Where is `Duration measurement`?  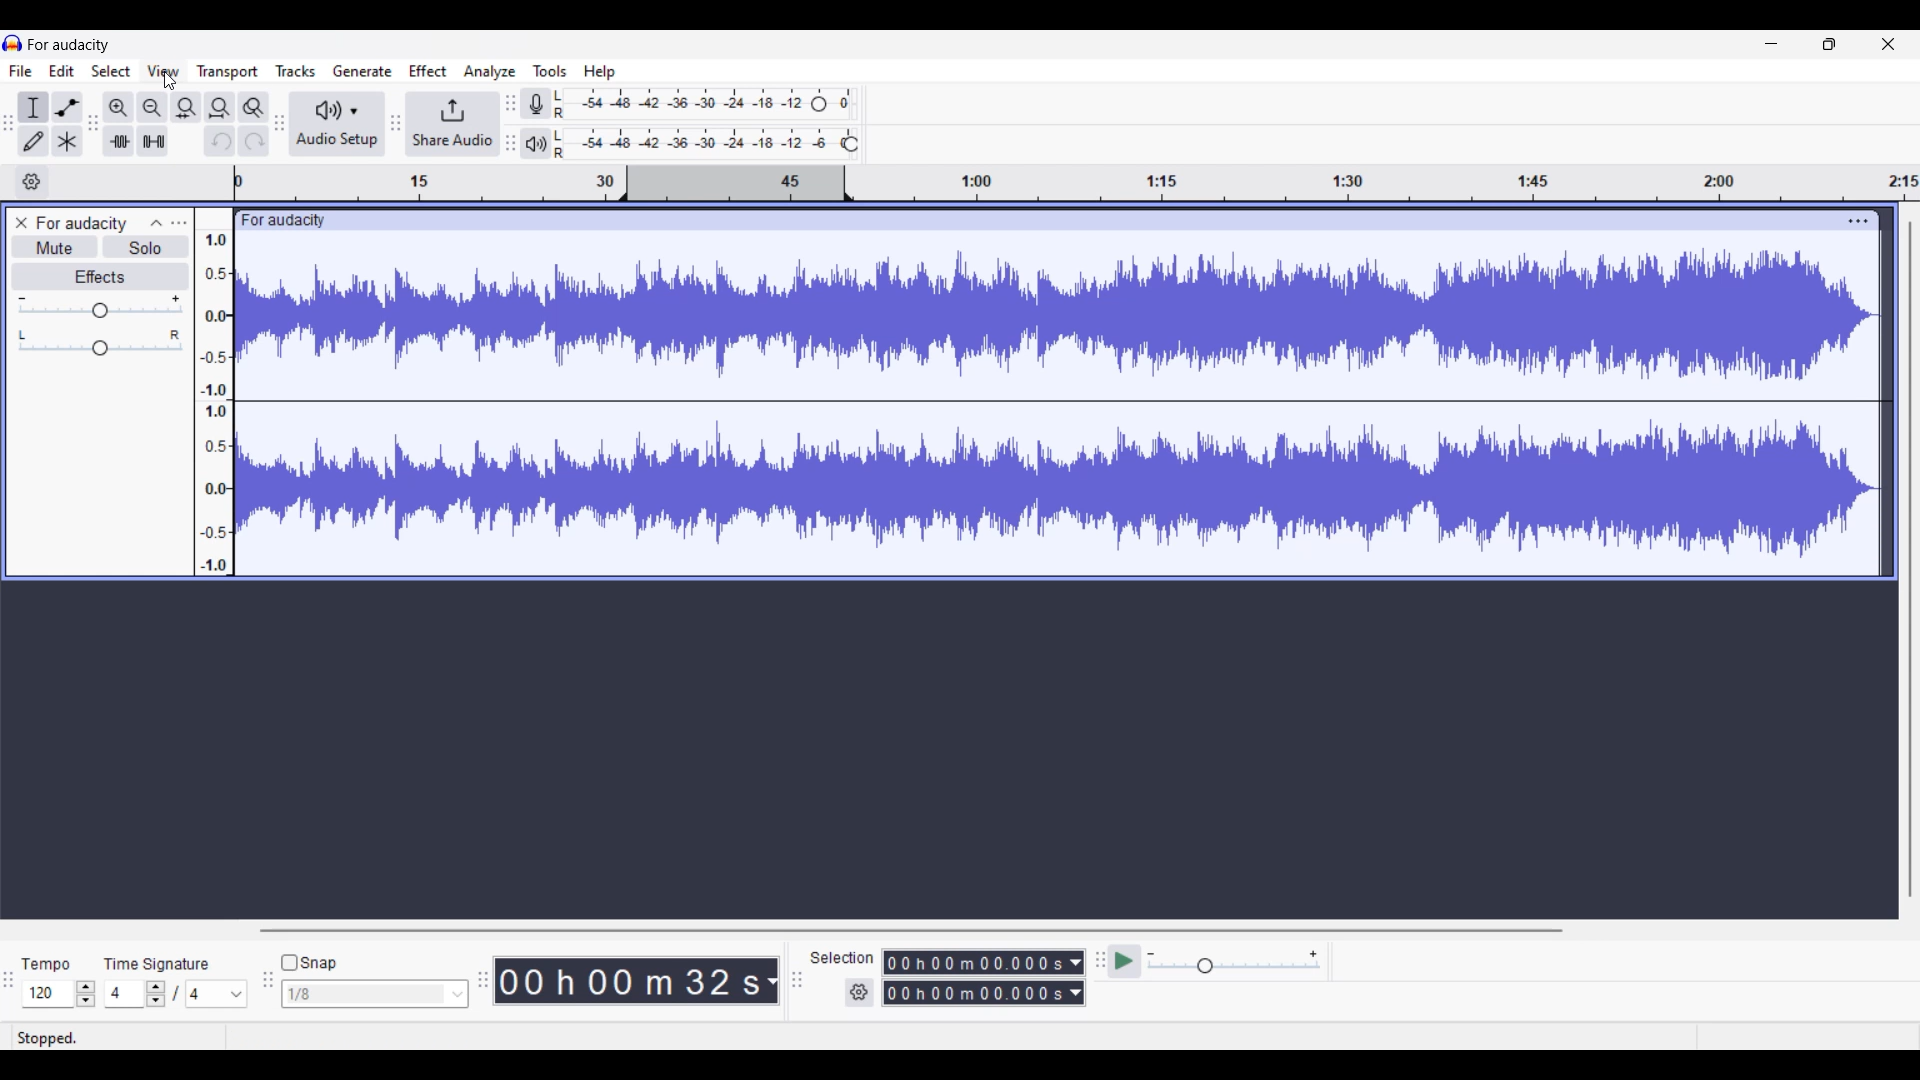 Duration measurement is located at coordinates (772, 980).